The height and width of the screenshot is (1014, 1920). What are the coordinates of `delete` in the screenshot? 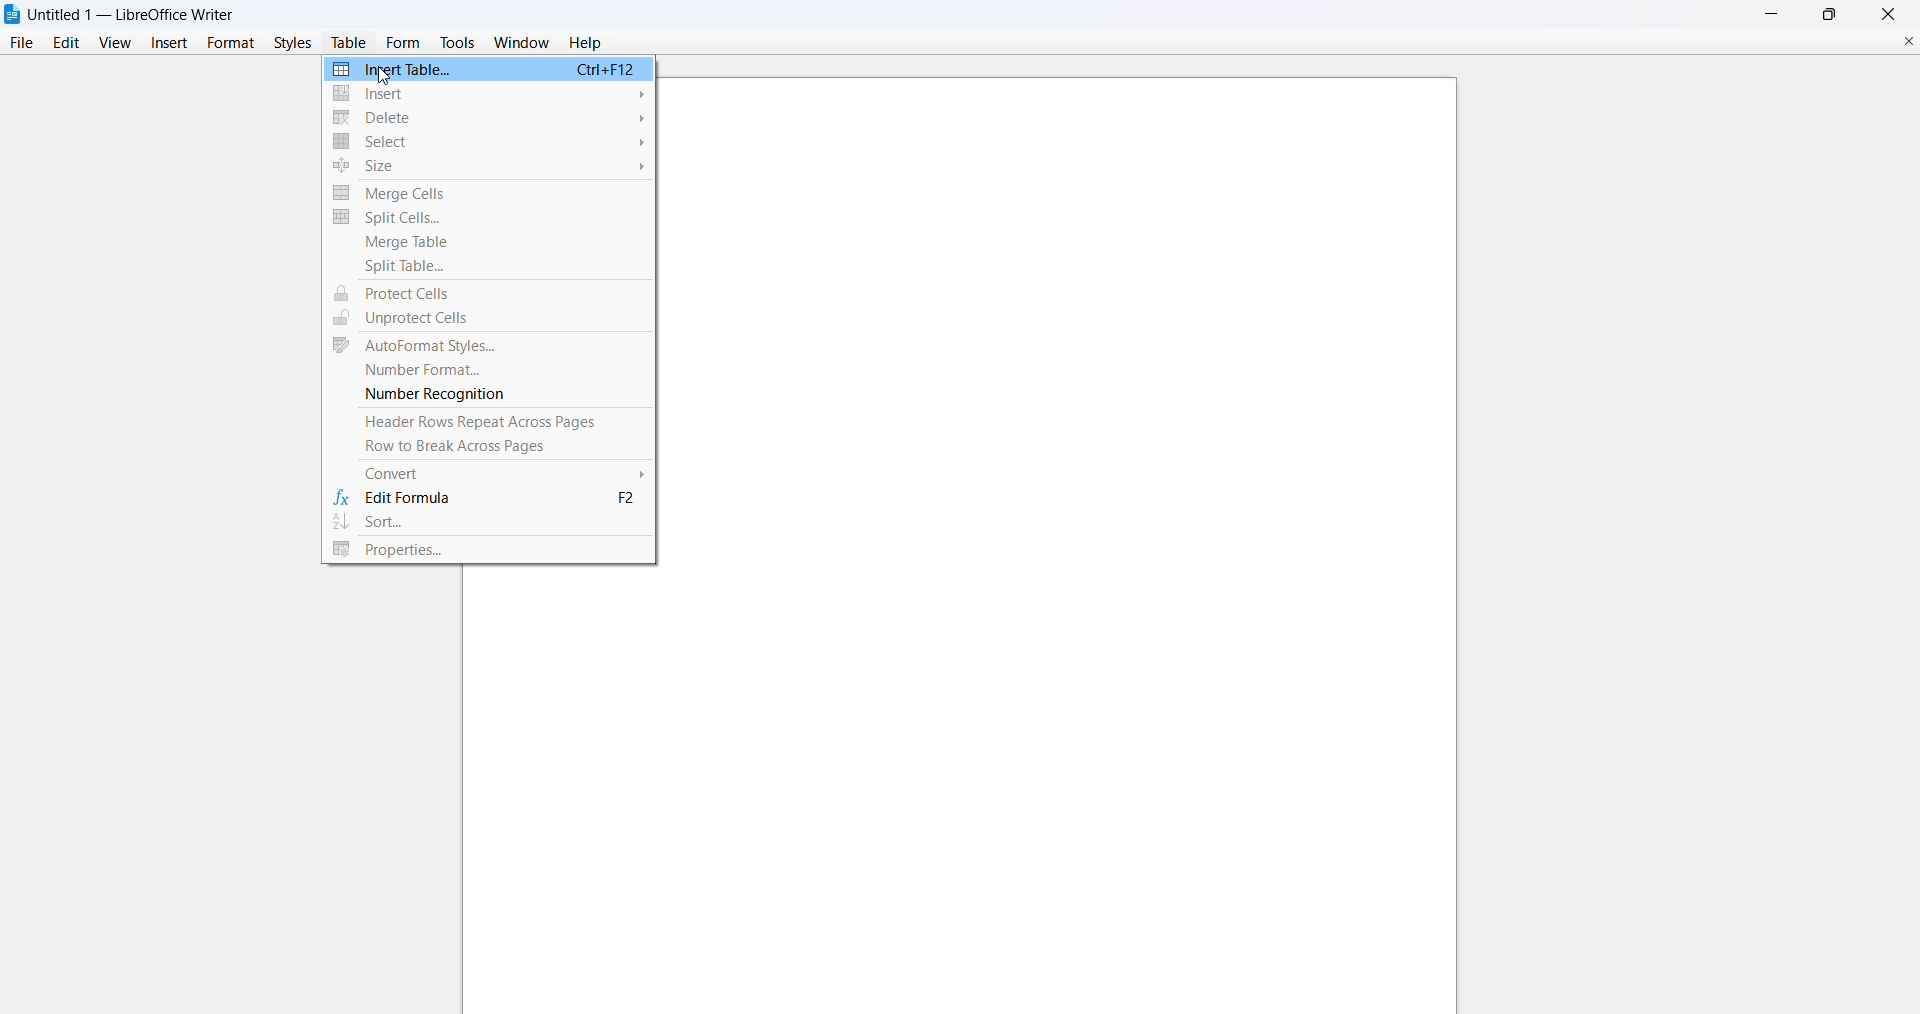 It's located at (489, 117).